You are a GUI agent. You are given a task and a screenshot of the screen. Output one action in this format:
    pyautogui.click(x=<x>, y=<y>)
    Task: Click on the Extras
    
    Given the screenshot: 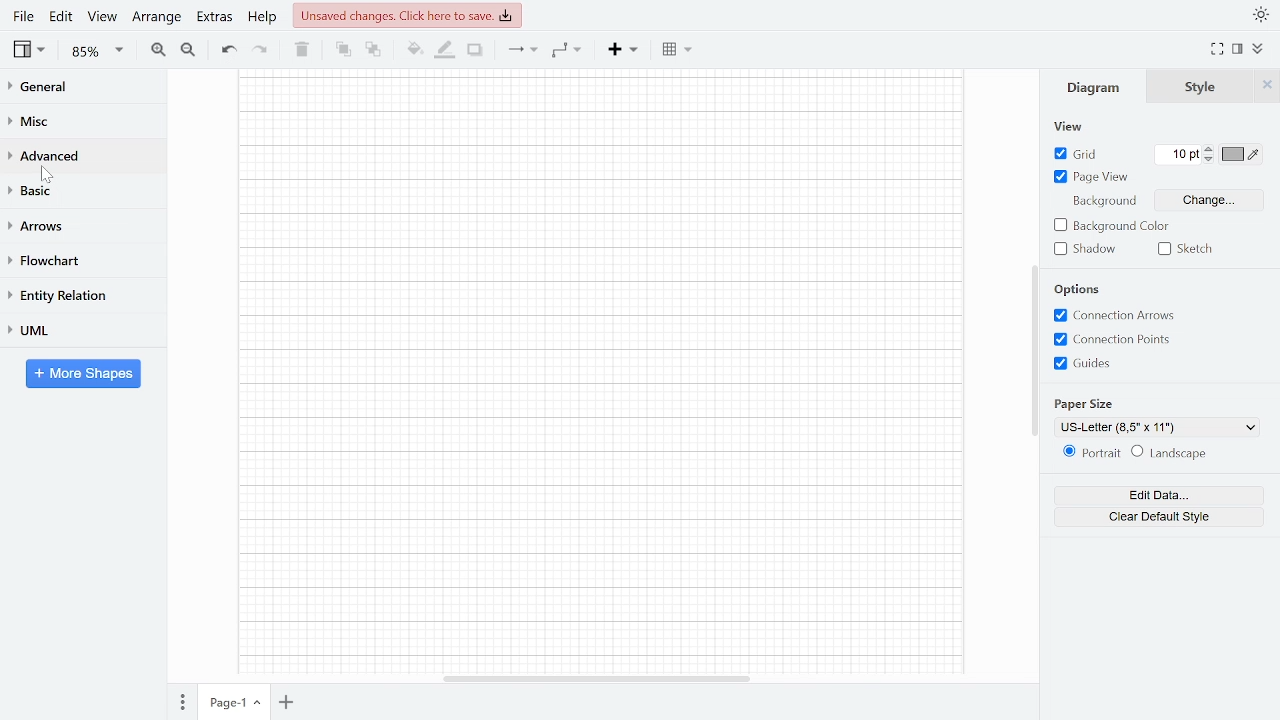 What is the action you would take?
    pyautogui.click(x=214, y=17)
    